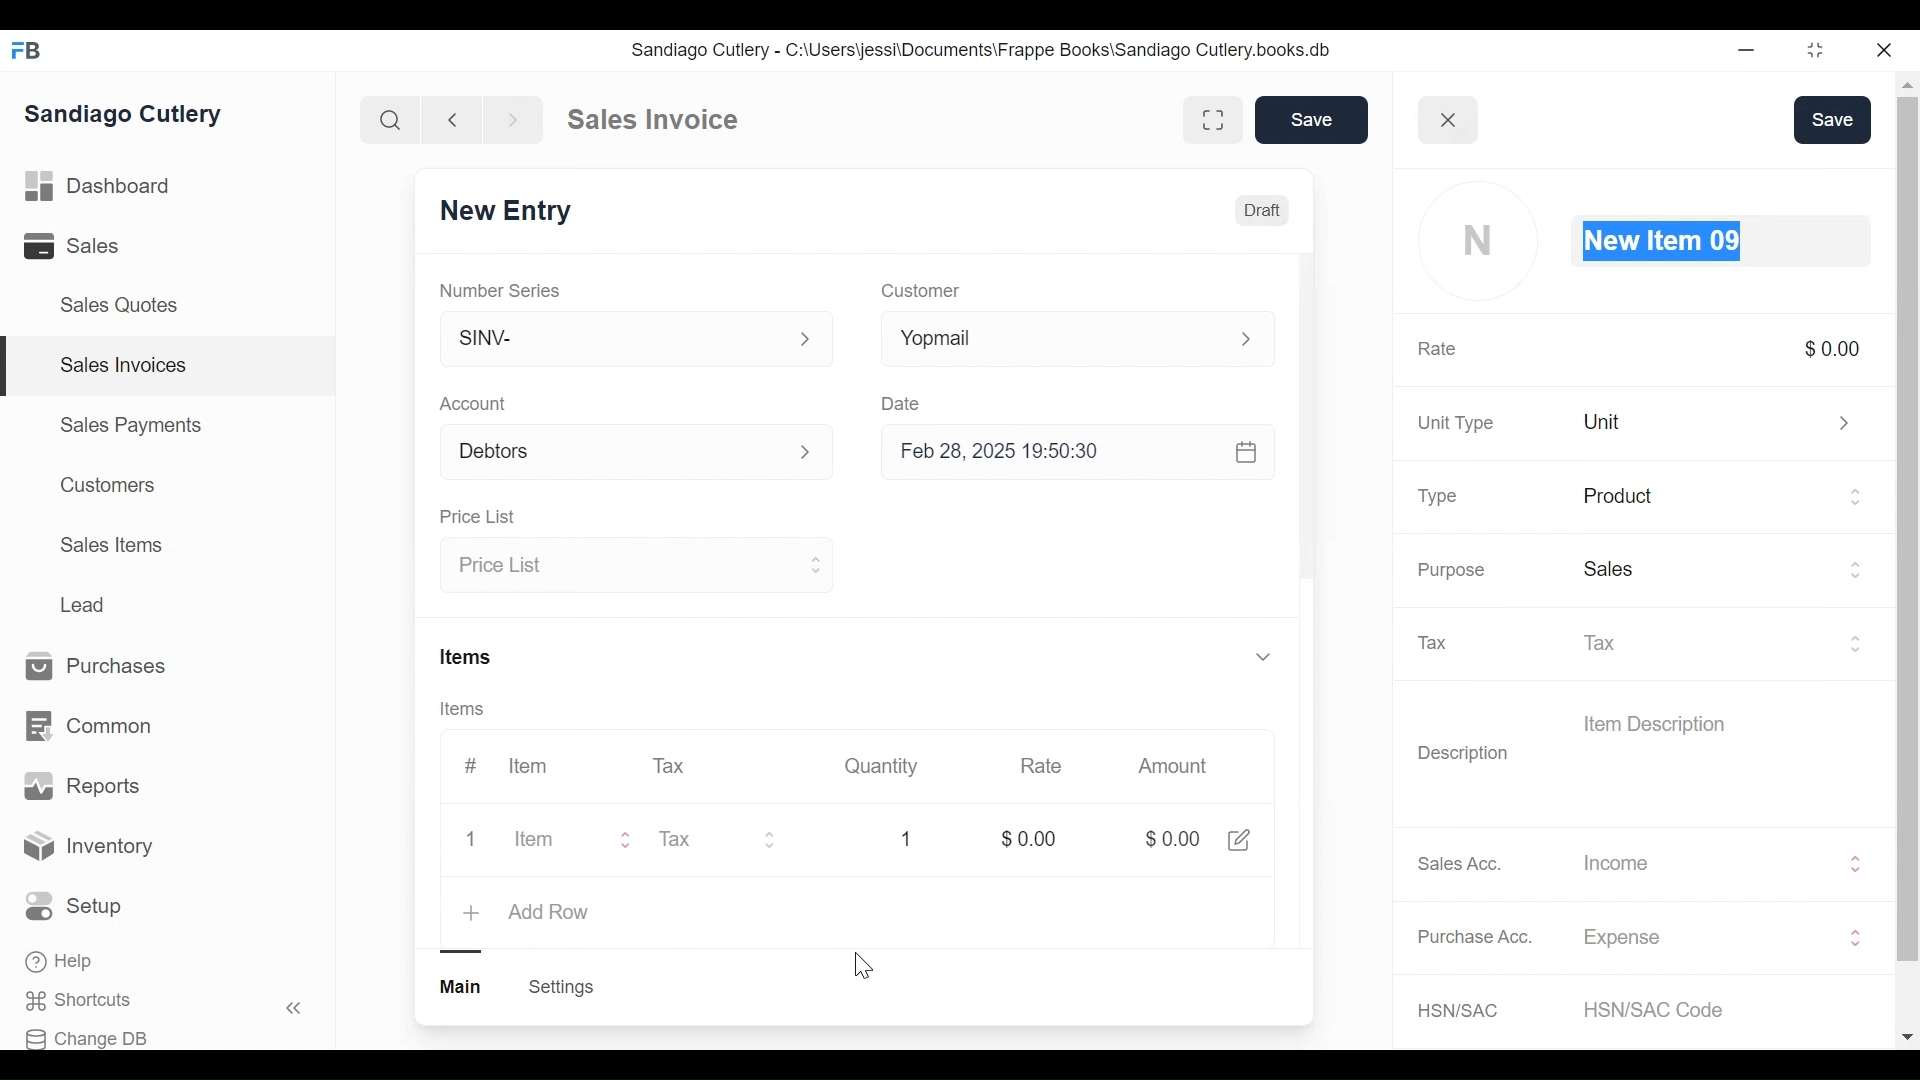 The image size is (1920, 1080). Describe the element at coordinates (1723, 862) in the screenshot. I see `Income` at that location.